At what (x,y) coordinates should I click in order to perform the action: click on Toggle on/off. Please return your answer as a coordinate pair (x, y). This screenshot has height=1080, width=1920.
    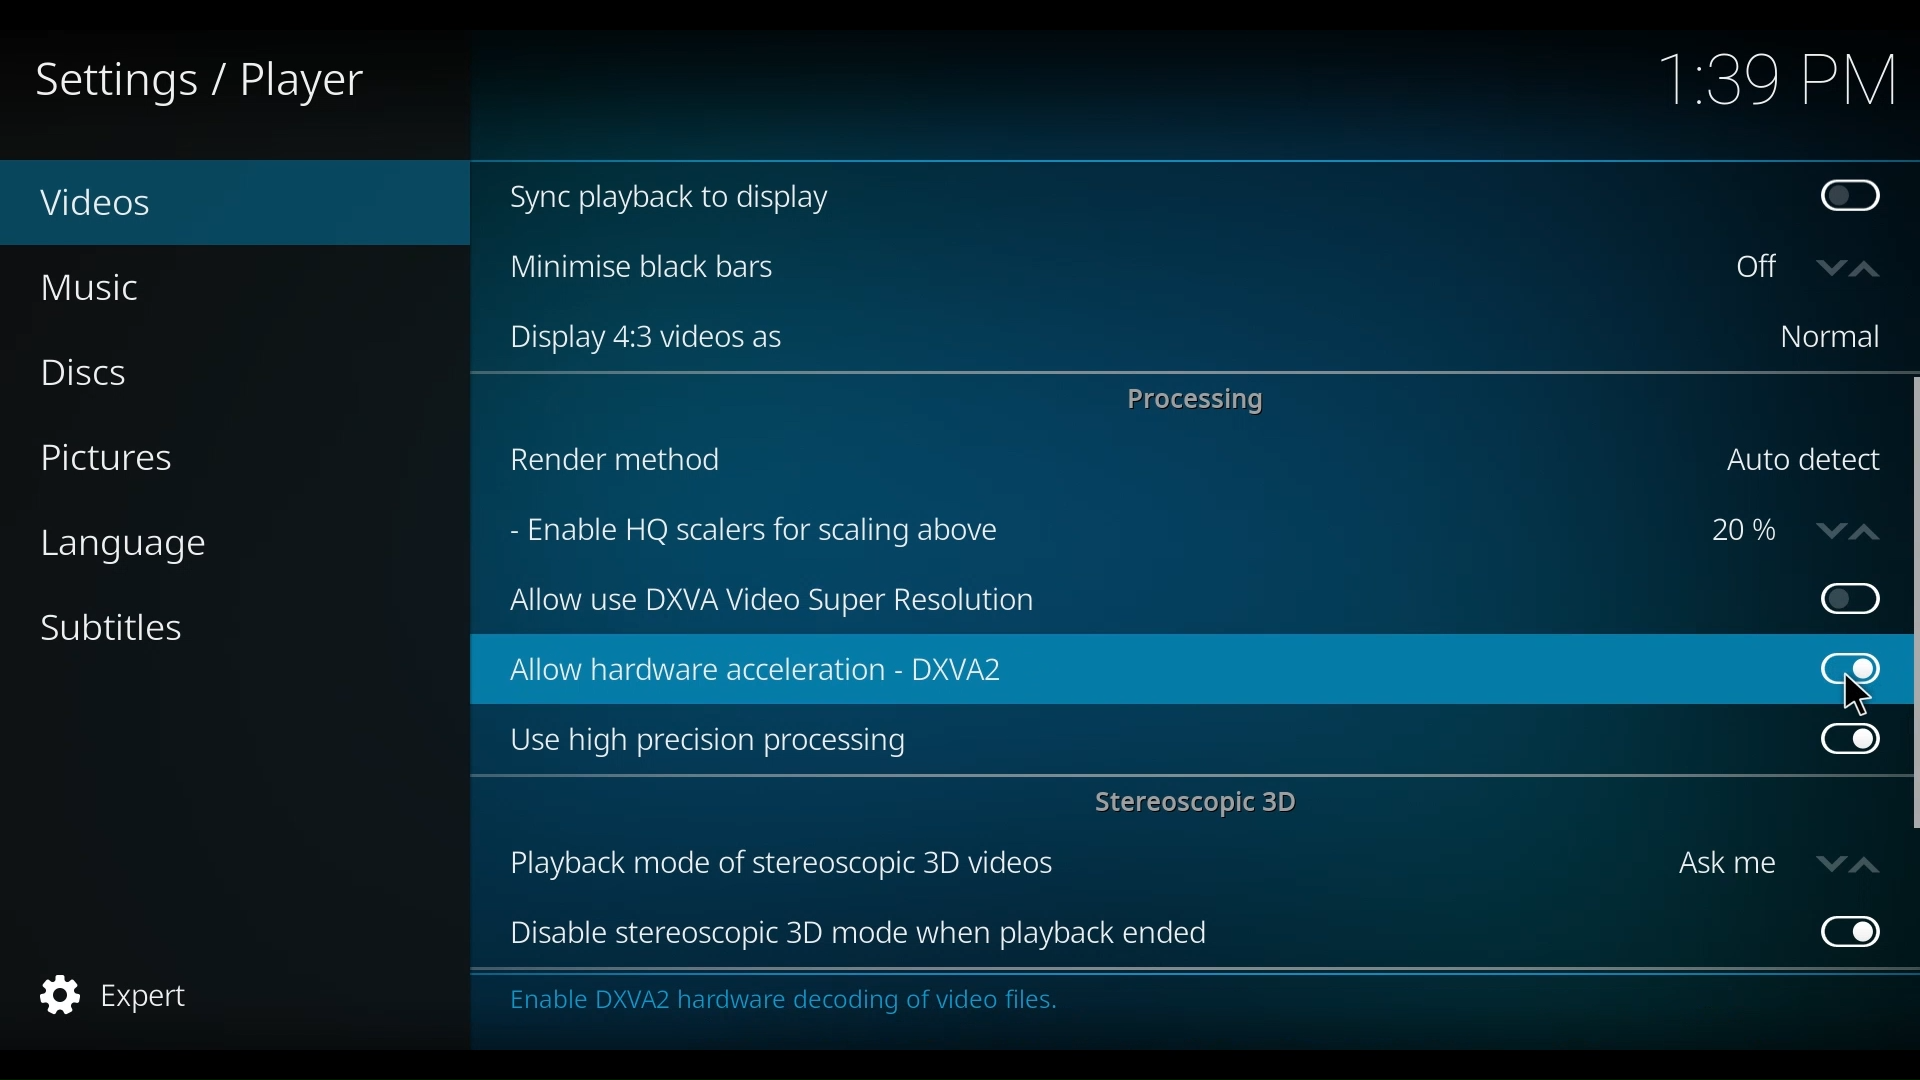
    Looking at the image, I should click on (1838, 599).